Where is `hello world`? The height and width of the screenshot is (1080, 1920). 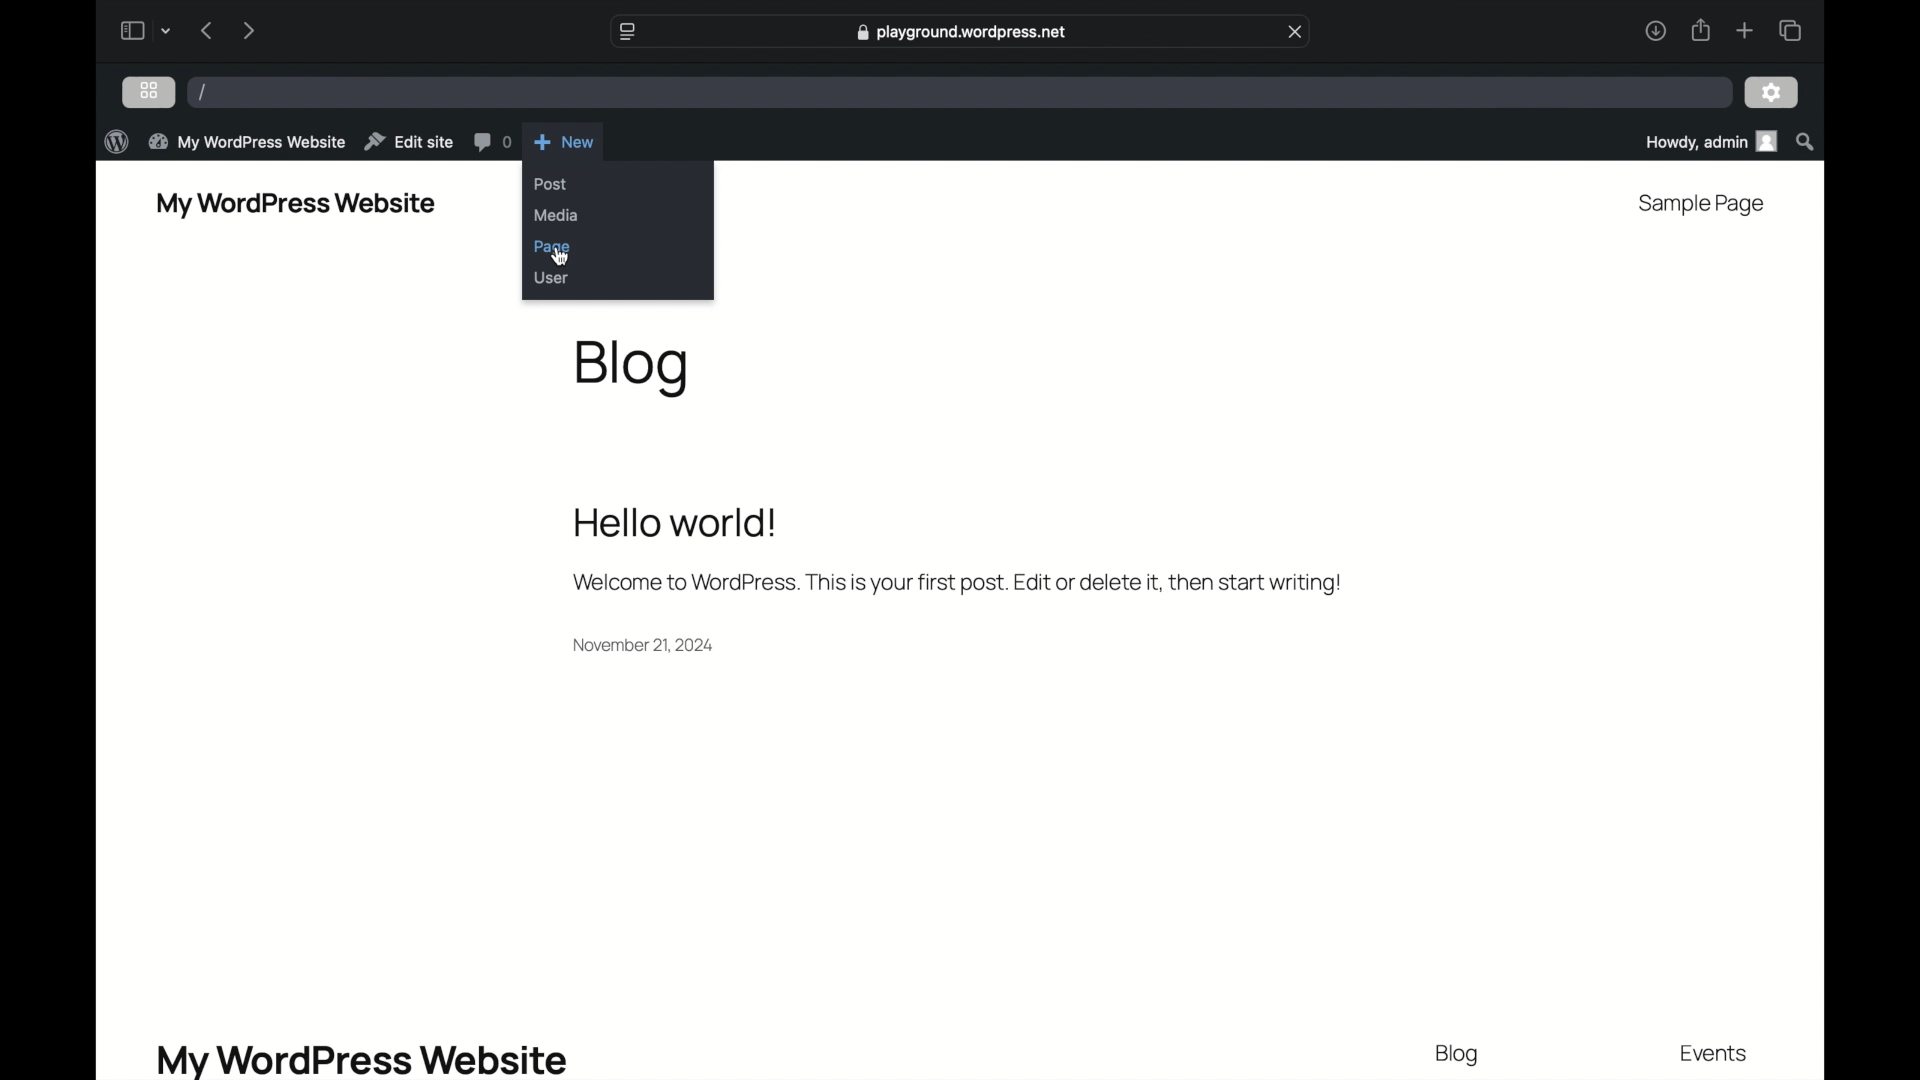
hello world is located at coordinates (676, 523).